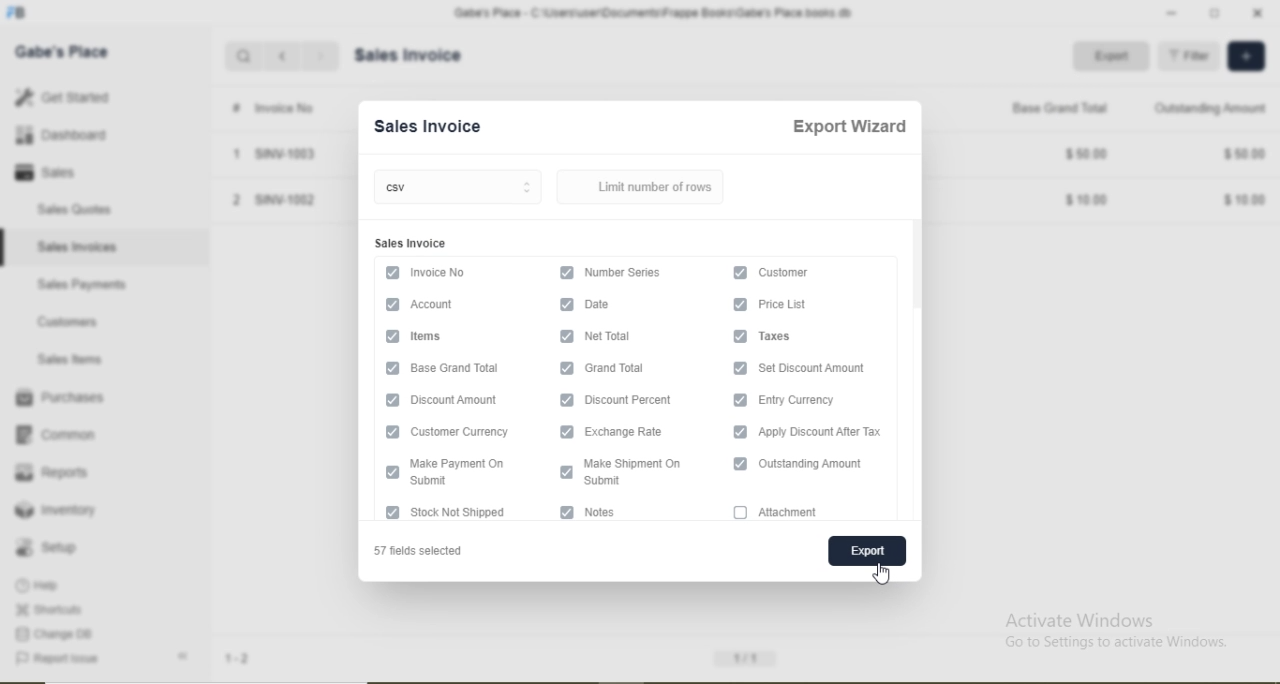  Describe the element at coordinates (640, 400) in the screenshot. I see `Discount Percent` at that location.